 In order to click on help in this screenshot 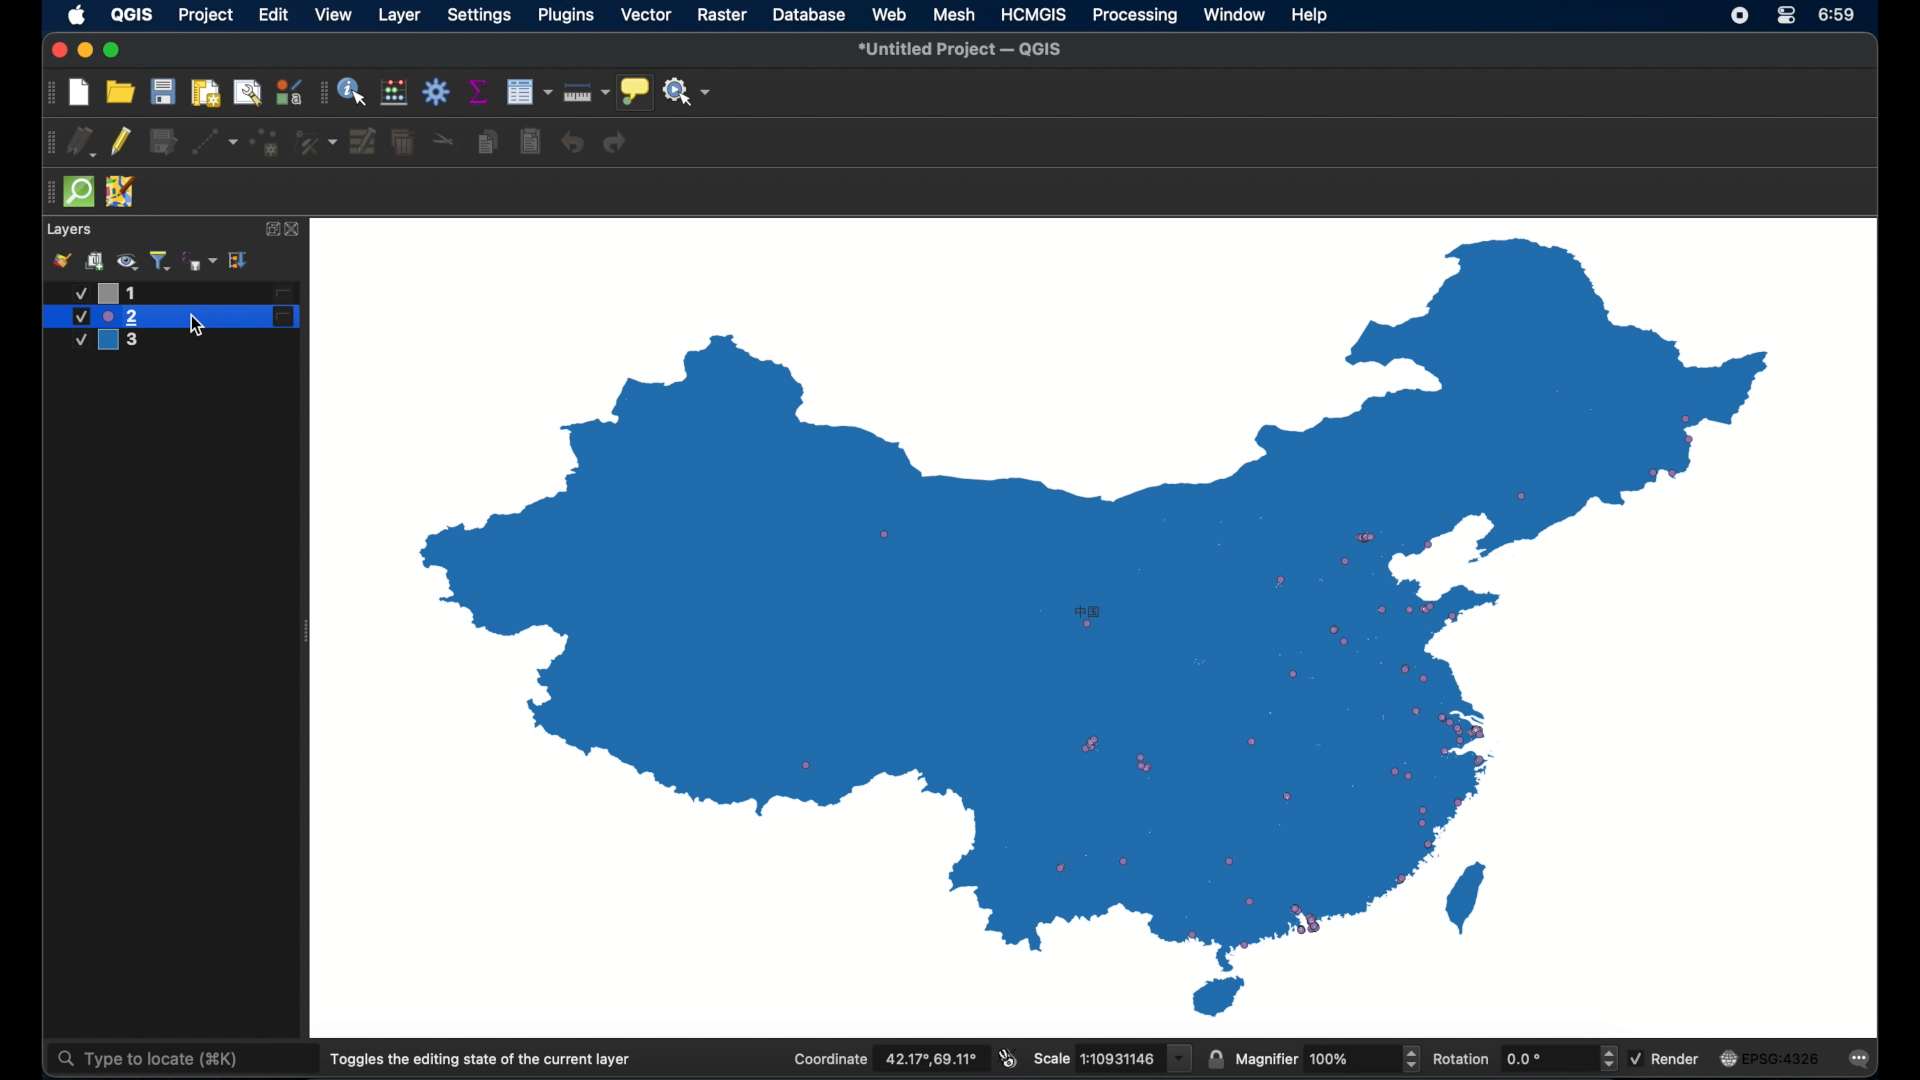, I will do `click(1311, 15)`.